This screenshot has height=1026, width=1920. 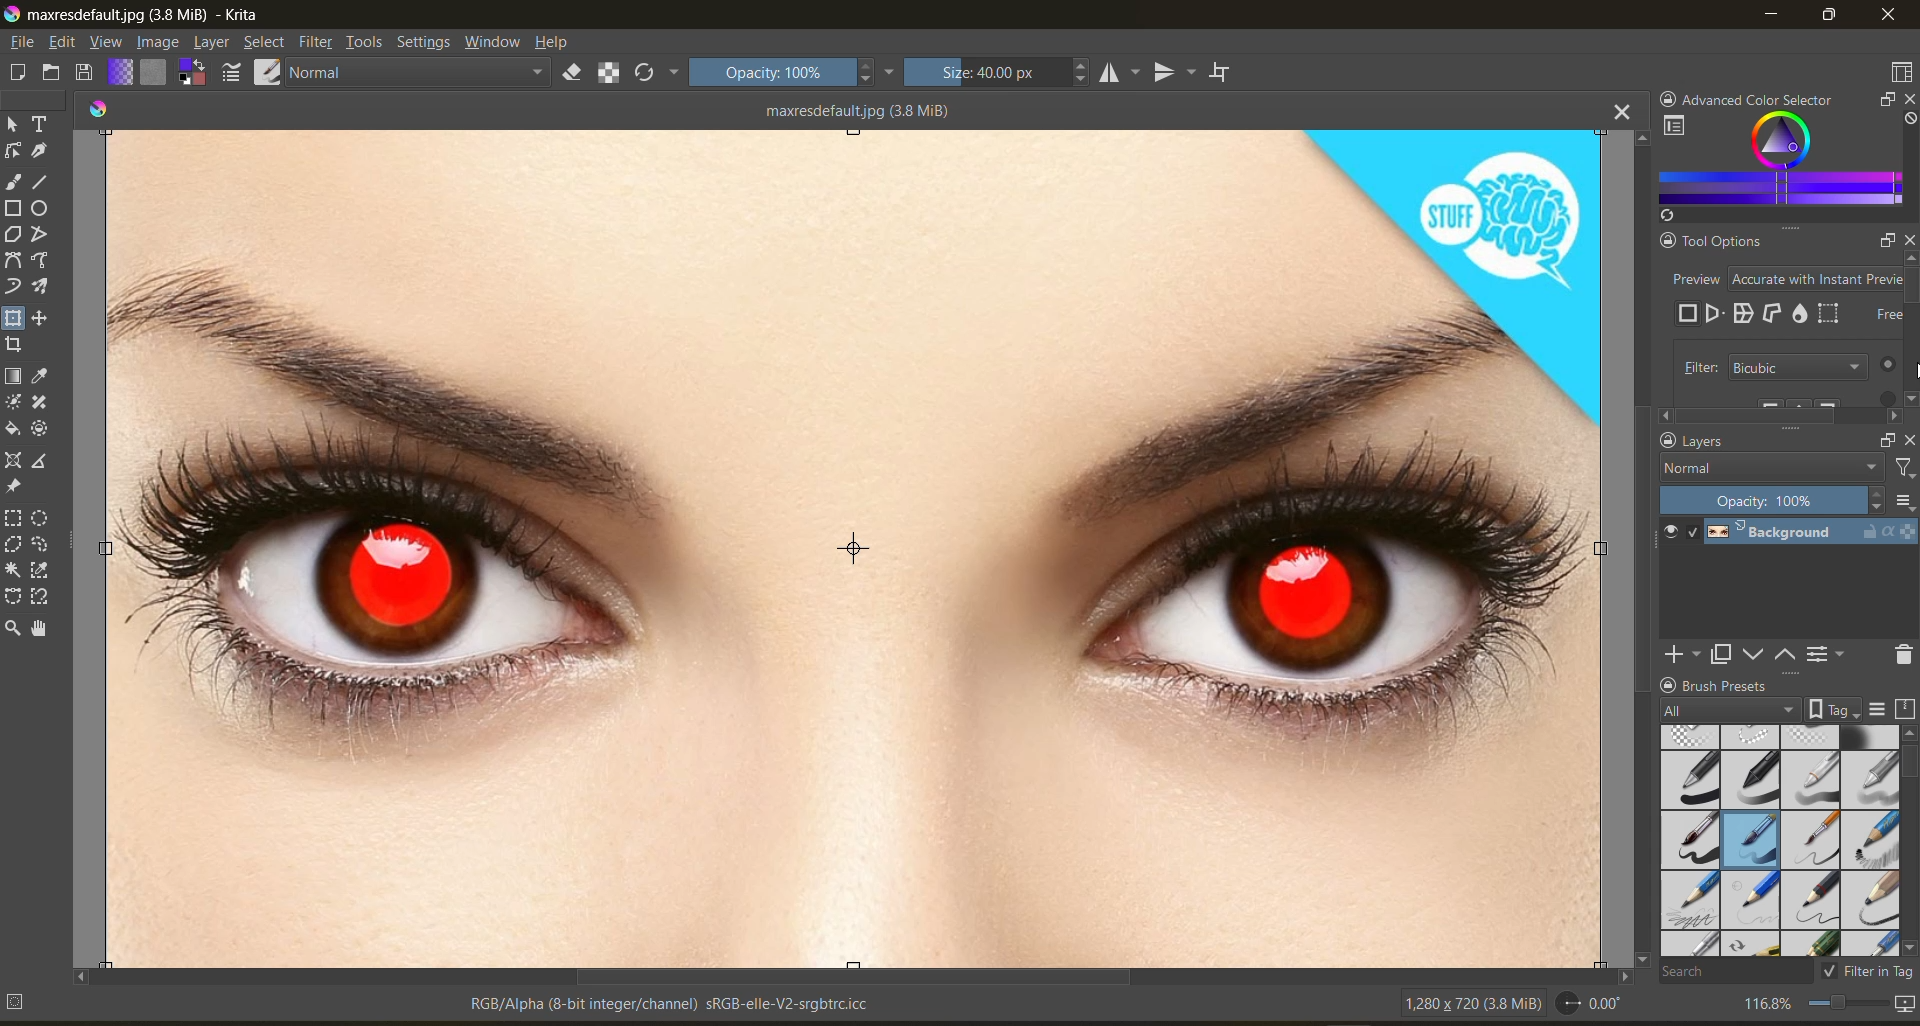 I want to click on app name and file name, so click(x=142, y=16).